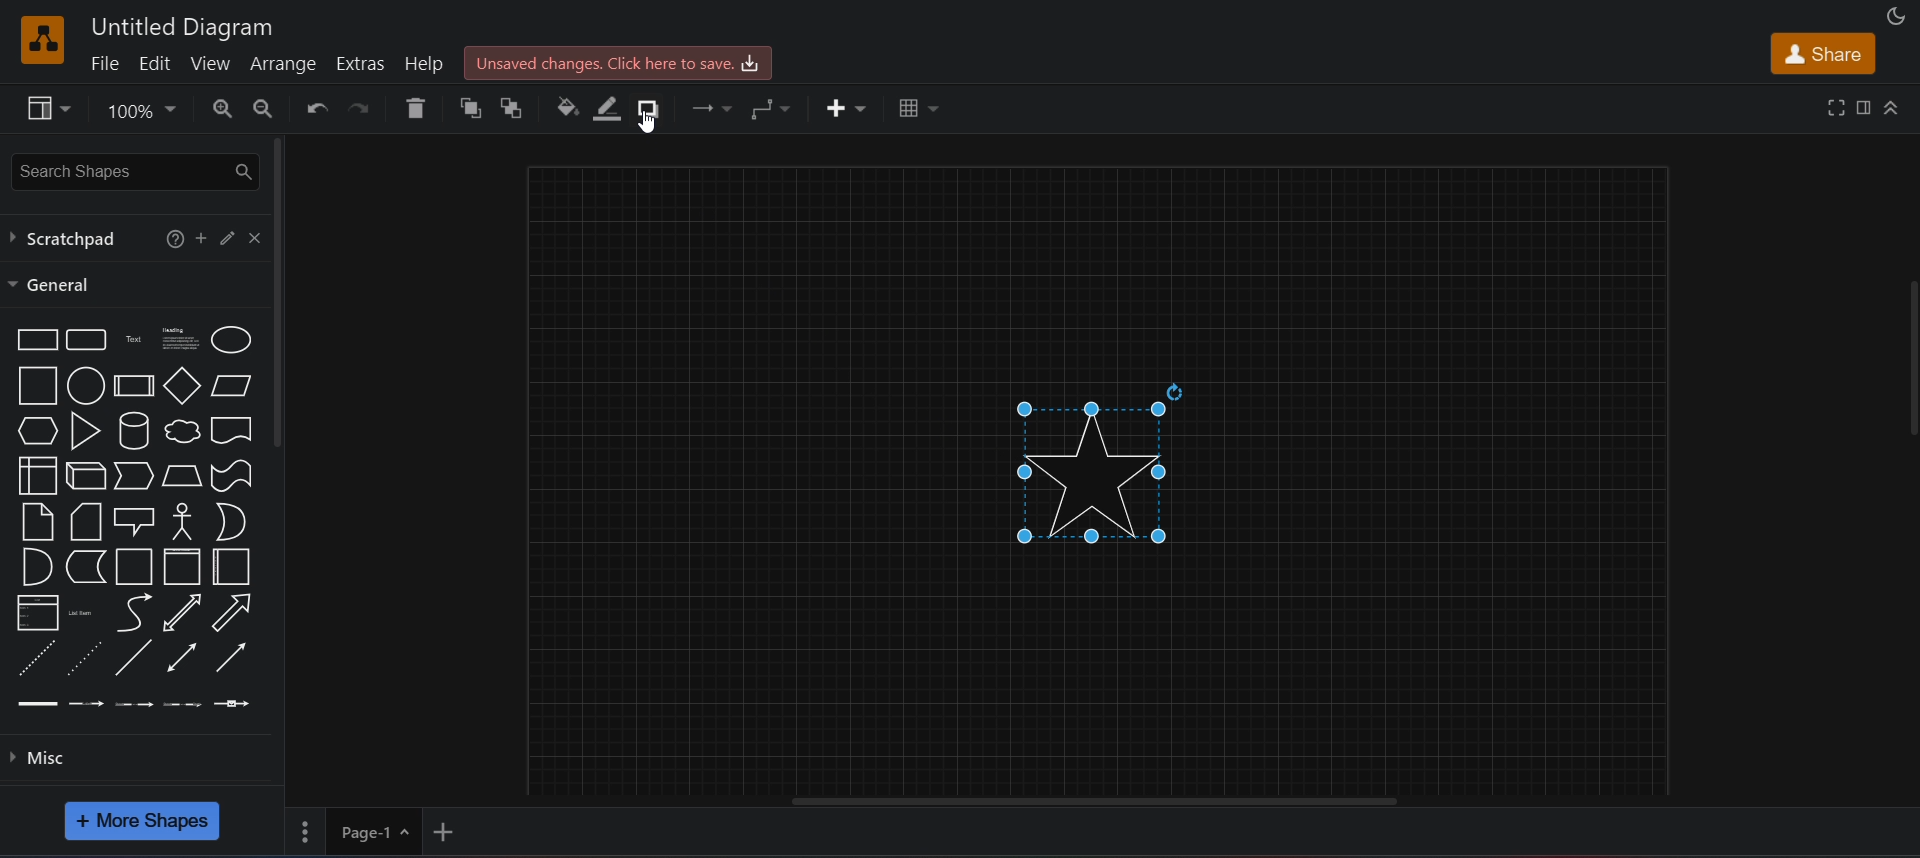  I want to click on appearance, so click(1898, 15).